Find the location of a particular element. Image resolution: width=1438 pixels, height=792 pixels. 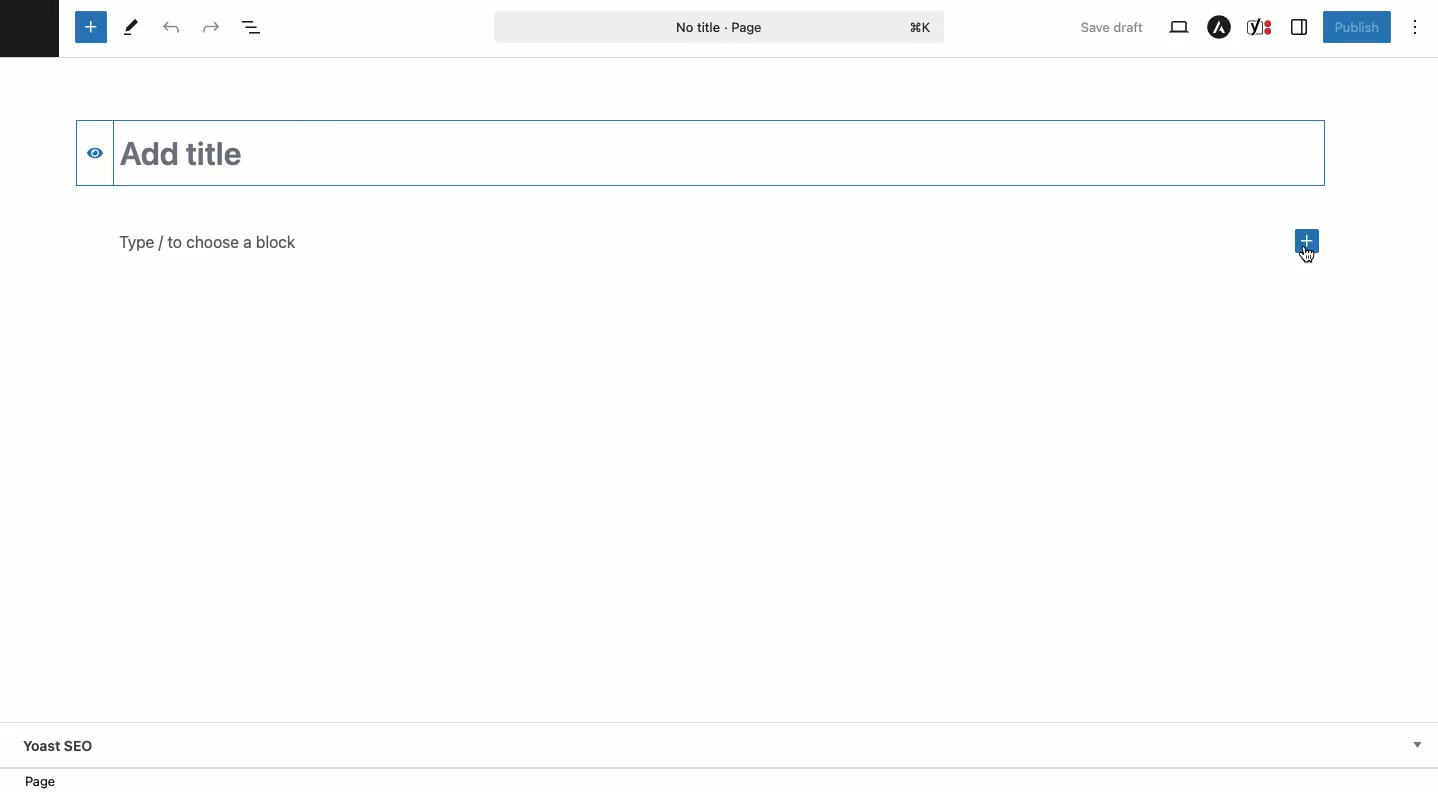

Undo is located at coordinates (171, 27).